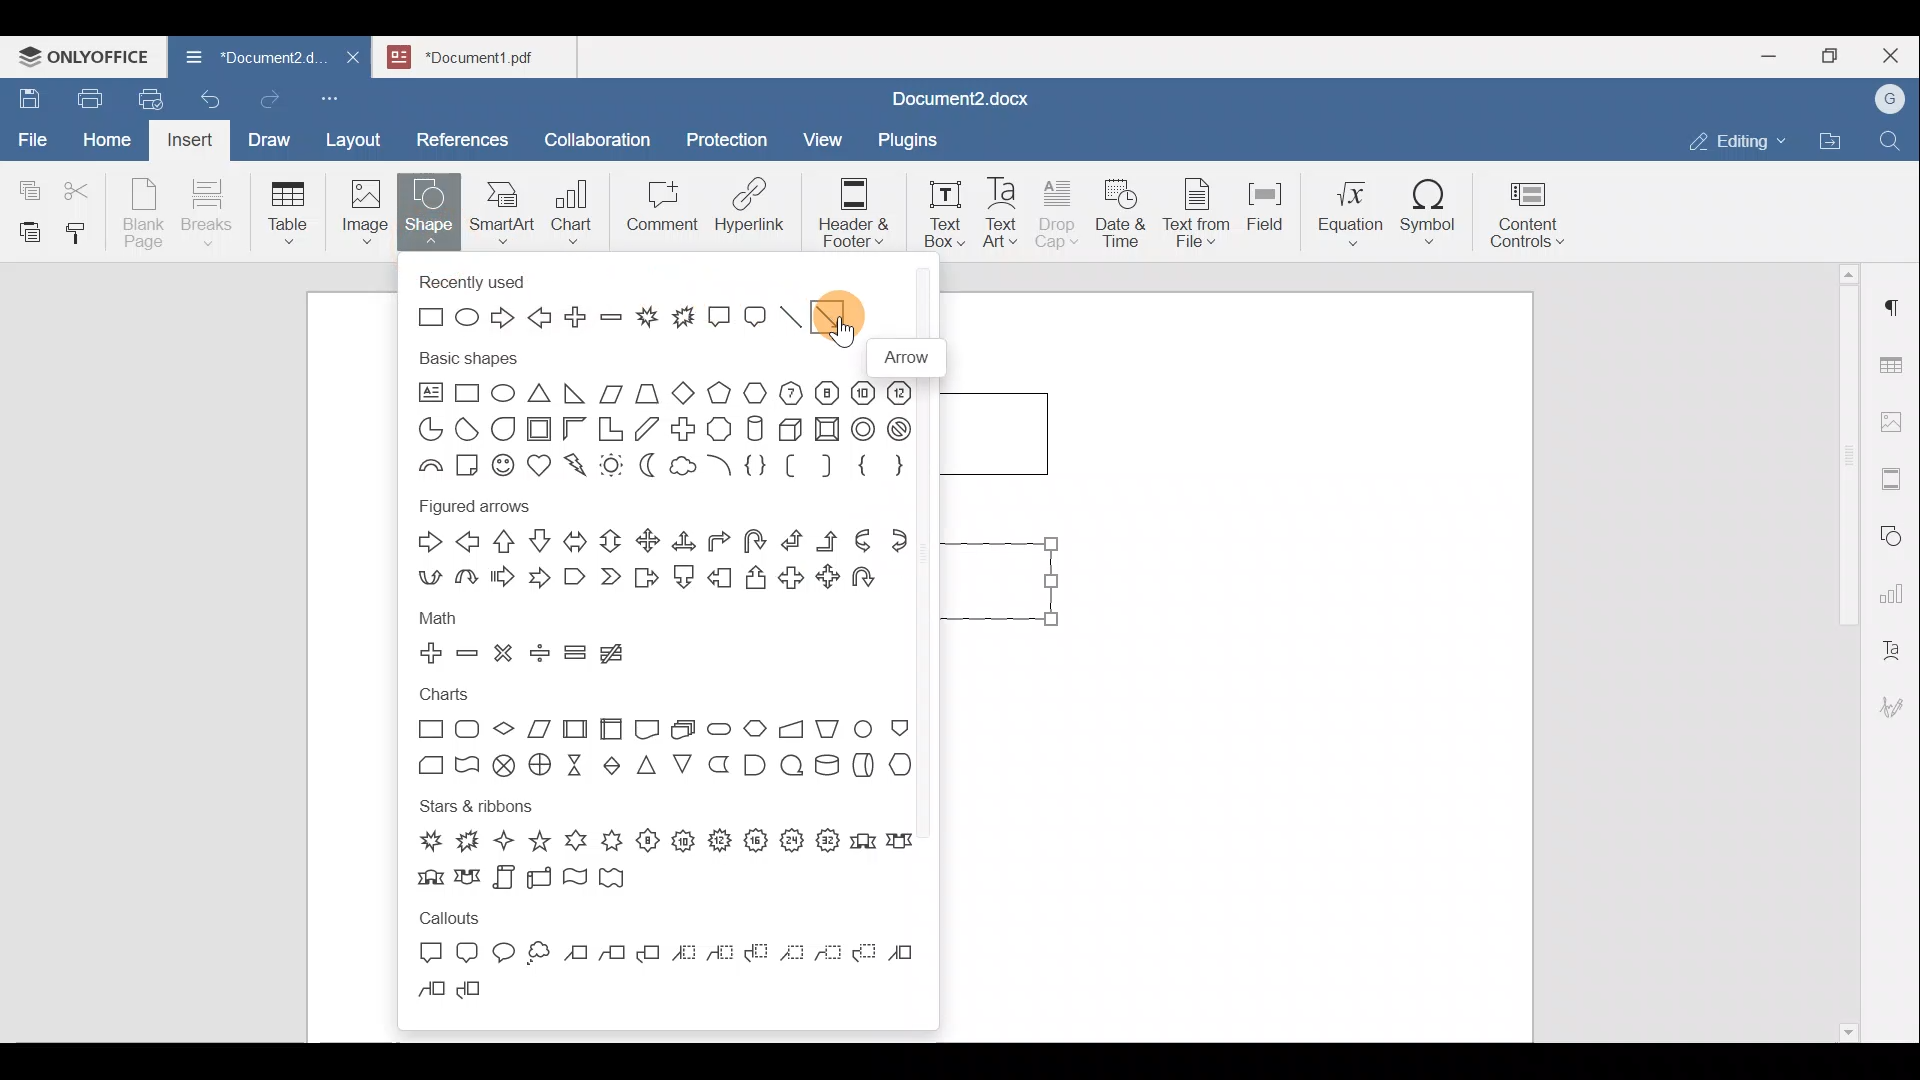  Describe the element at coordinates (206, 214) in the screenshot. I see `Breaks` at that location.